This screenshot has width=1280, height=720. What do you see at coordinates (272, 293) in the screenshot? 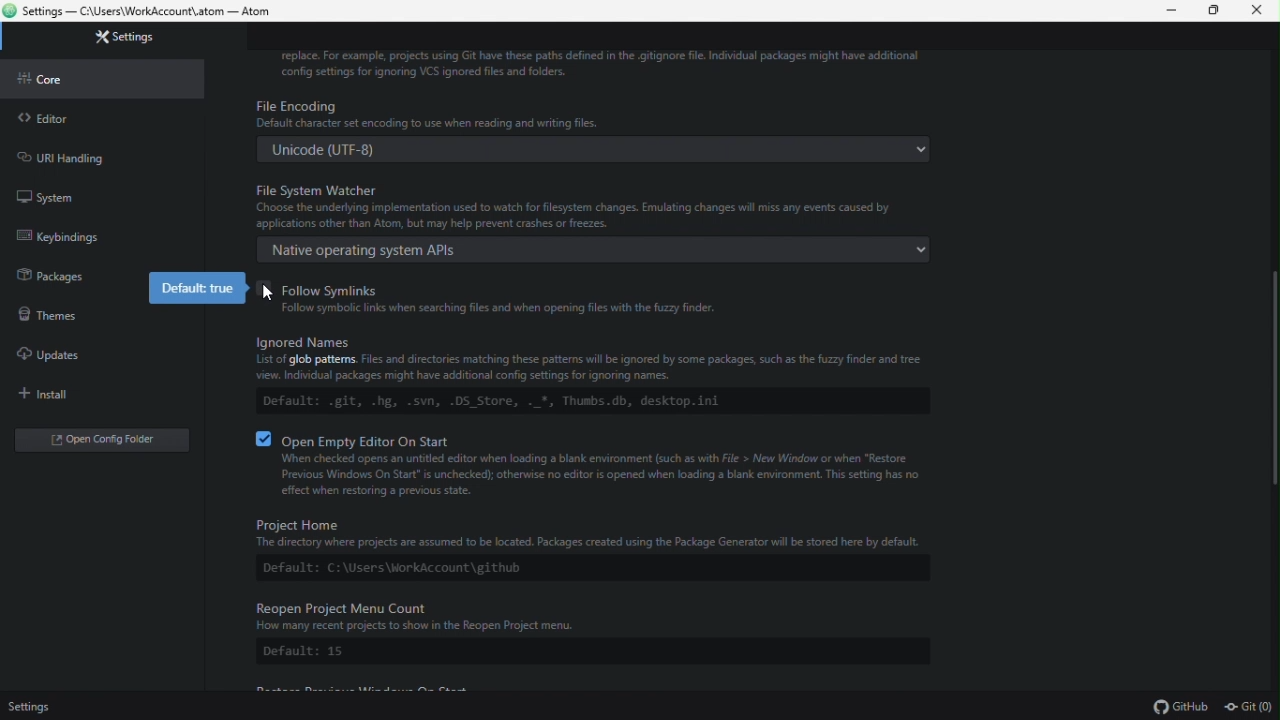
I see `Cursor` at bounding box center [272, 293].